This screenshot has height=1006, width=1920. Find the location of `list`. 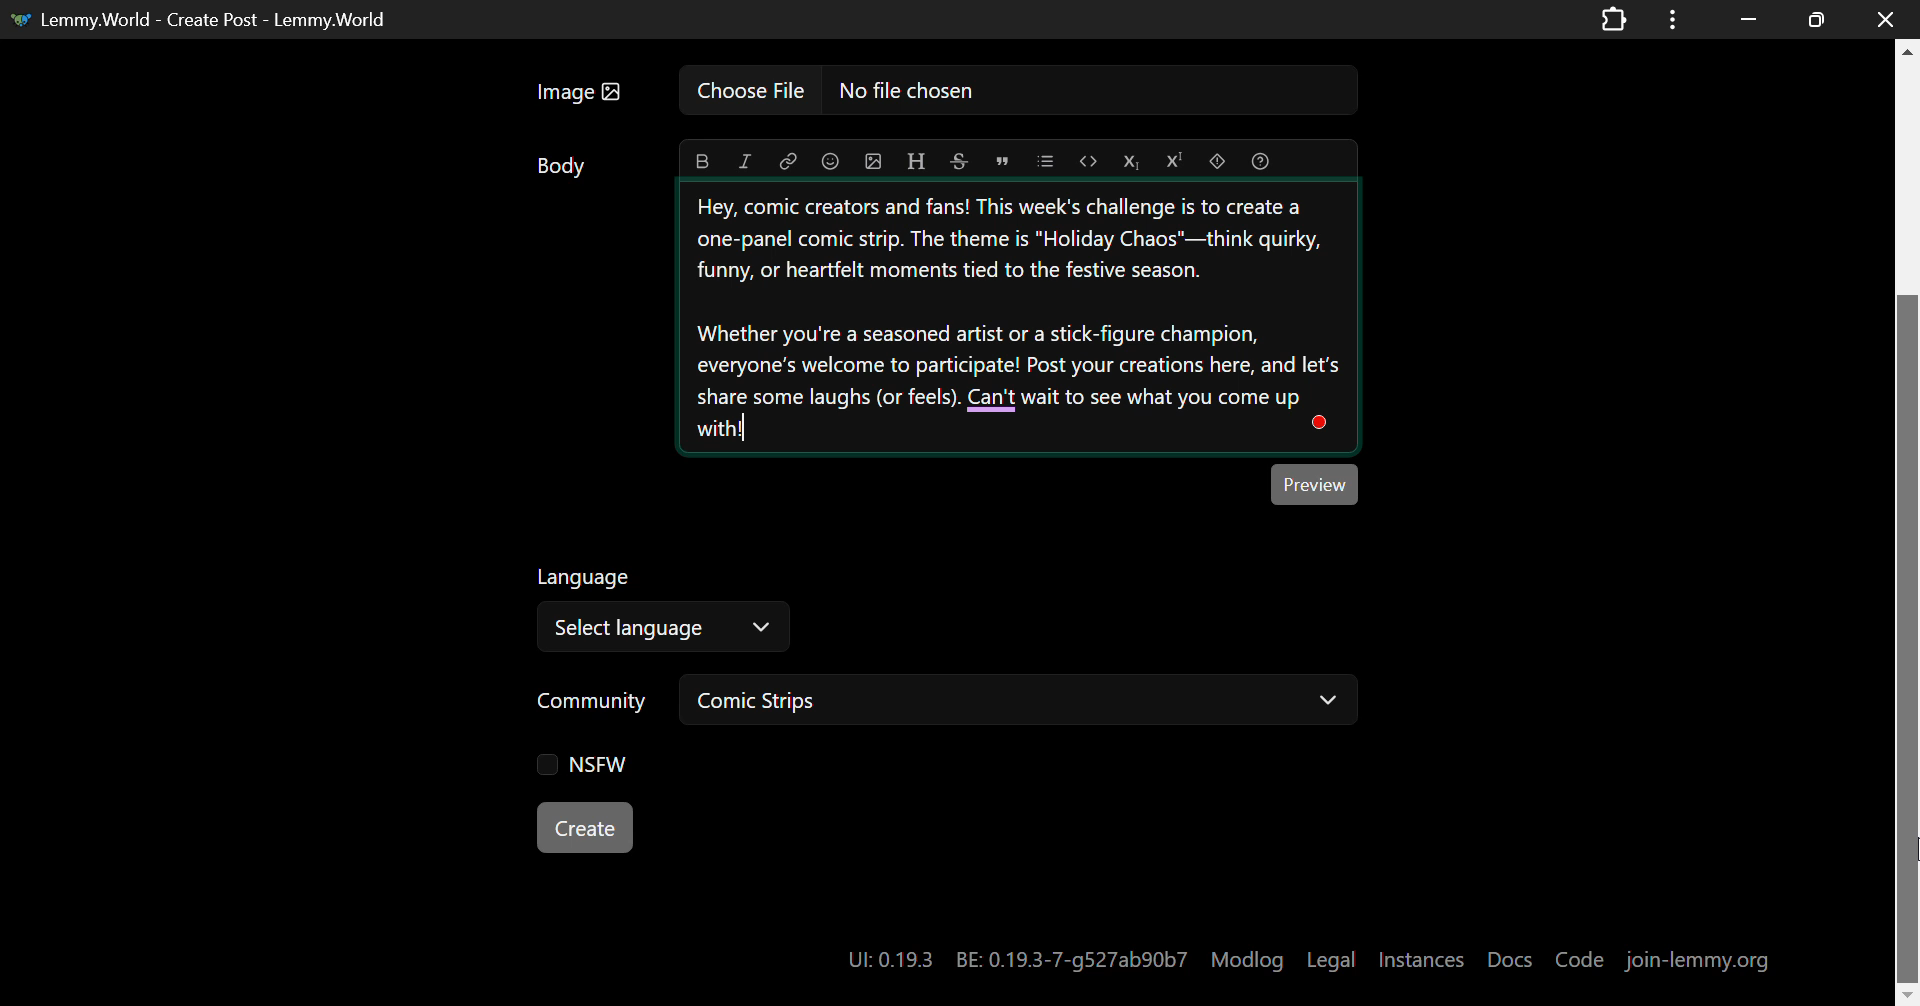

list is located at coordinates (1043, 160).